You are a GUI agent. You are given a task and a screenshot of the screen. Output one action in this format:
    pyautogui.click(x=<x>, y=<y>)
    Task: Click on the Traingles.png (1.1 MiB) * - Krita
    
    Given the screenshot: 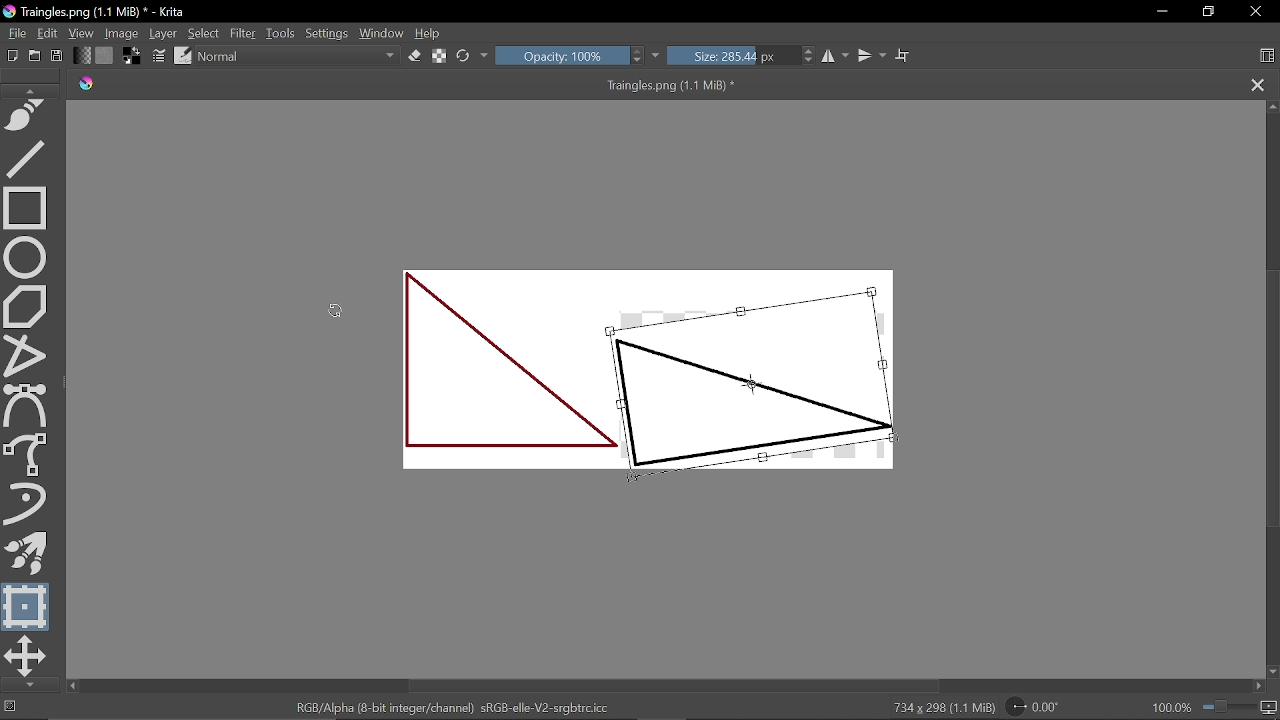 What is the action you would take?
    pyautogui.click(x=98, y=13)
    